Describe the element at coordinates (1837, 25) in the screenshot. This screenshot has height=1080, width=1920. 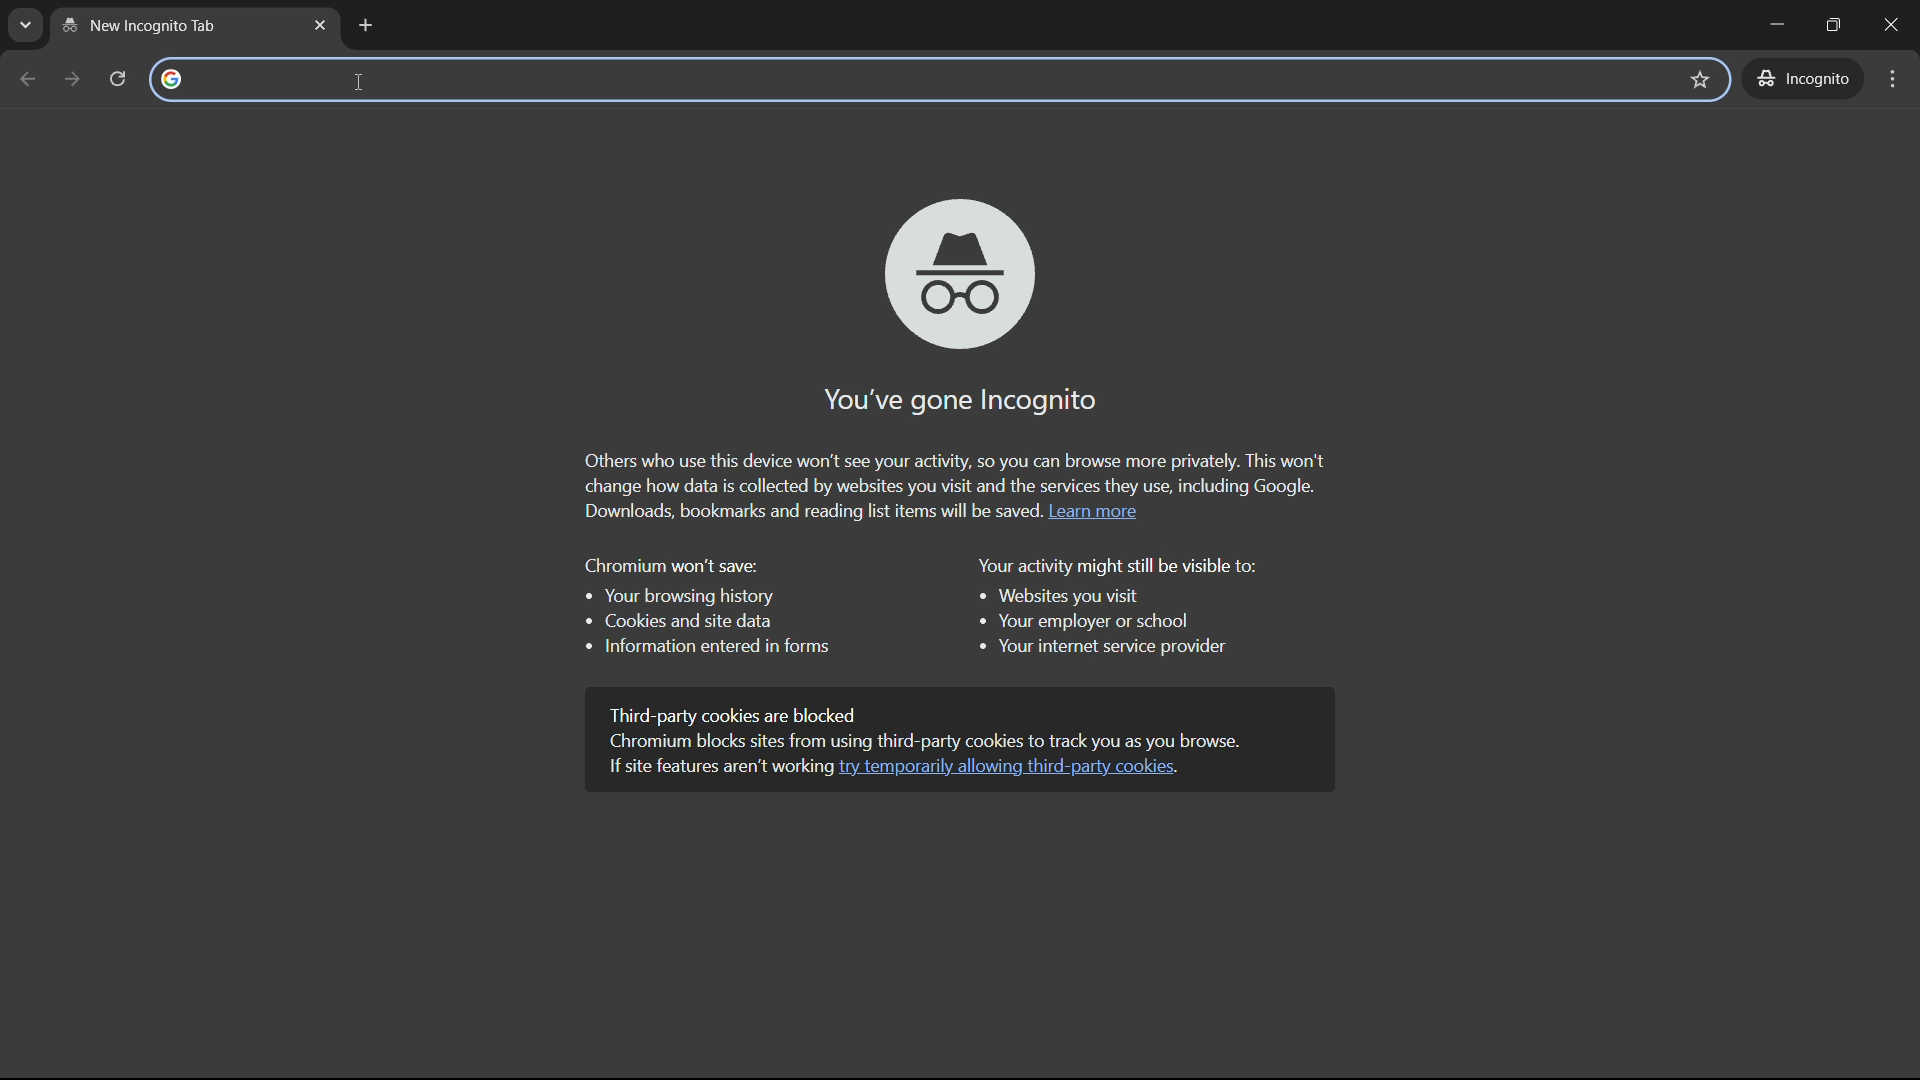
I see `maximize or restore` at that location.